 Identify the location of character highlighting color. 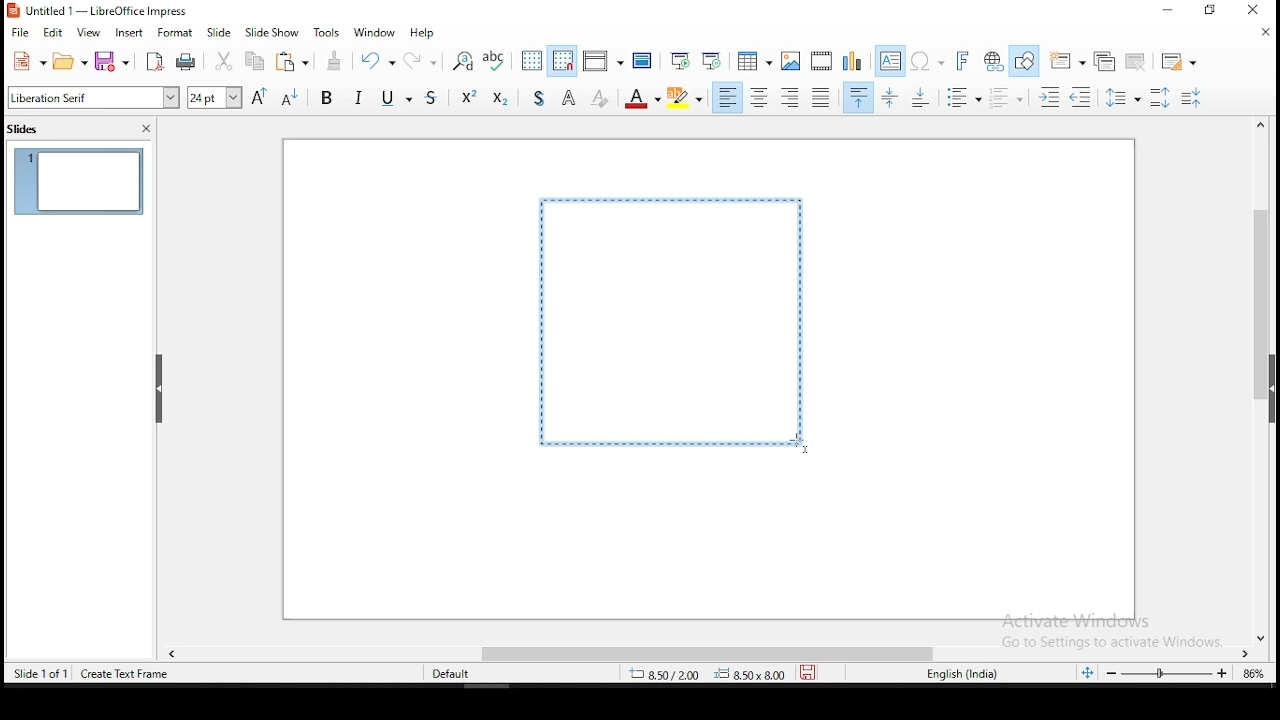
(687, 97).